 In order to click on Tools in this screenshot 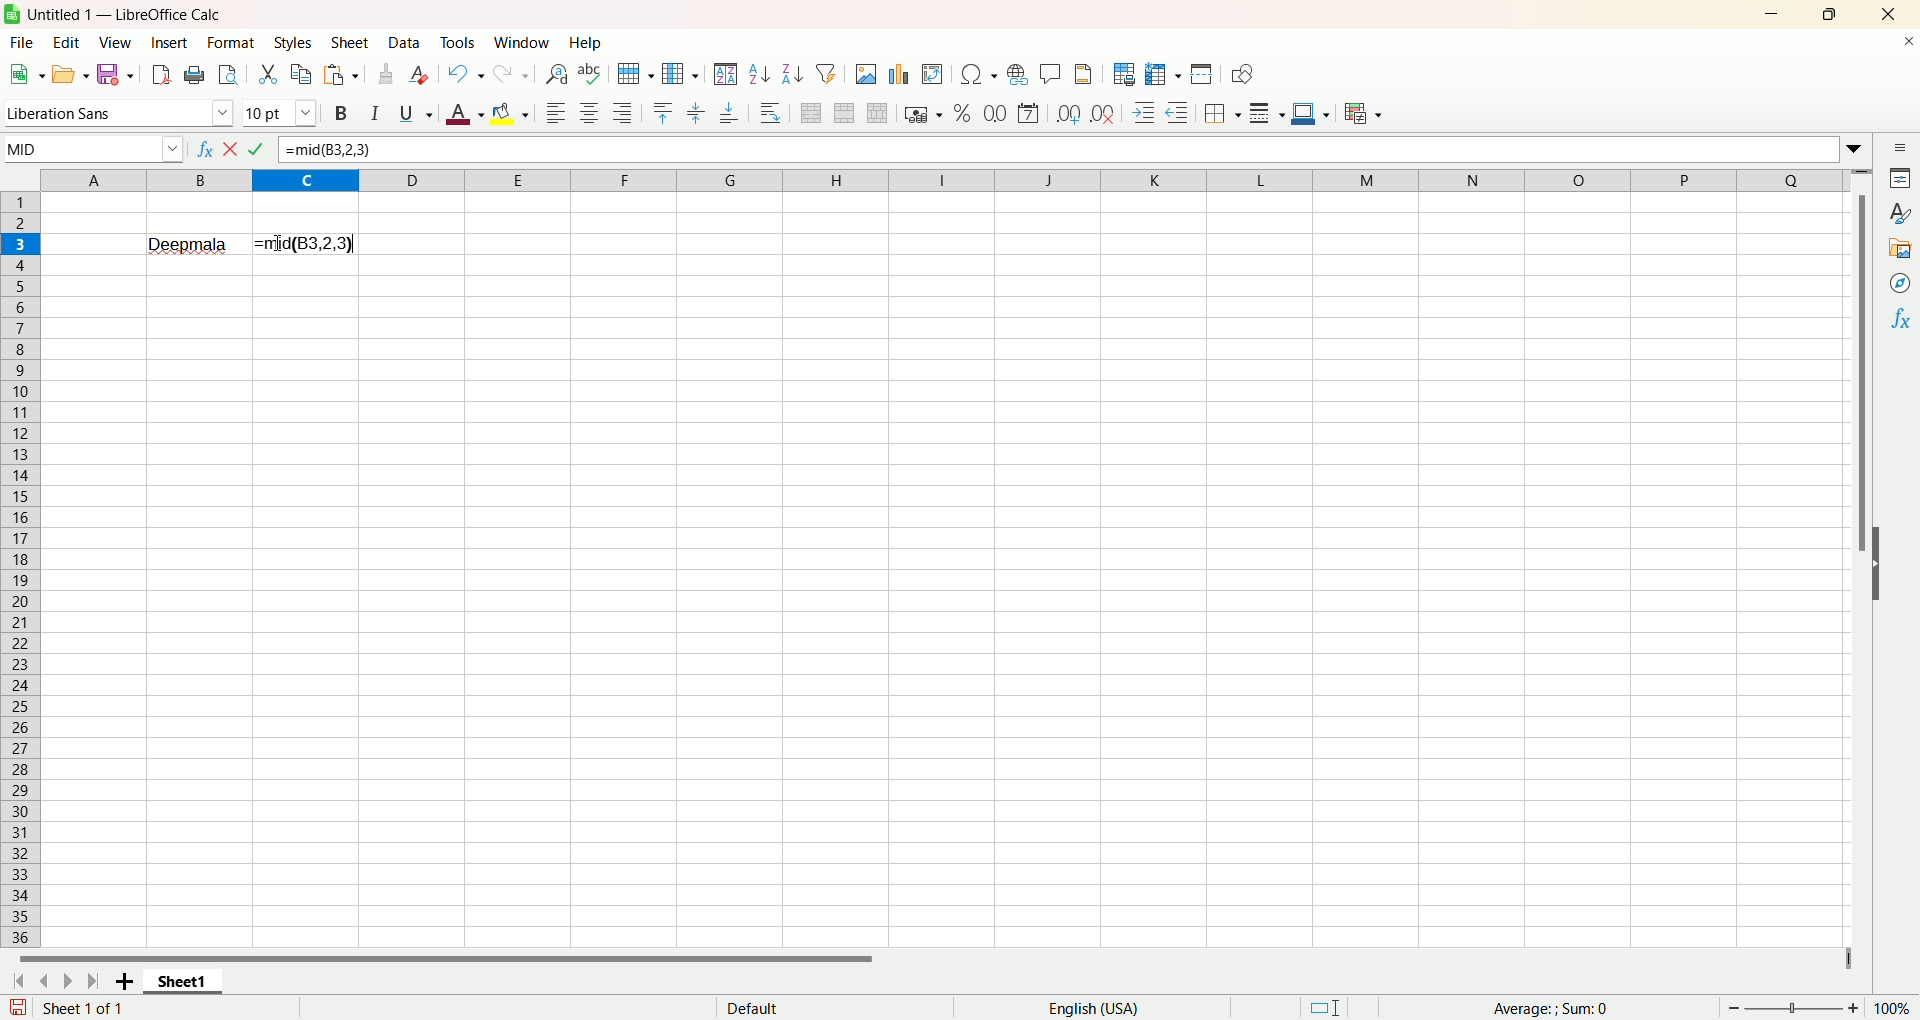, I will do `click(459, 42)`.